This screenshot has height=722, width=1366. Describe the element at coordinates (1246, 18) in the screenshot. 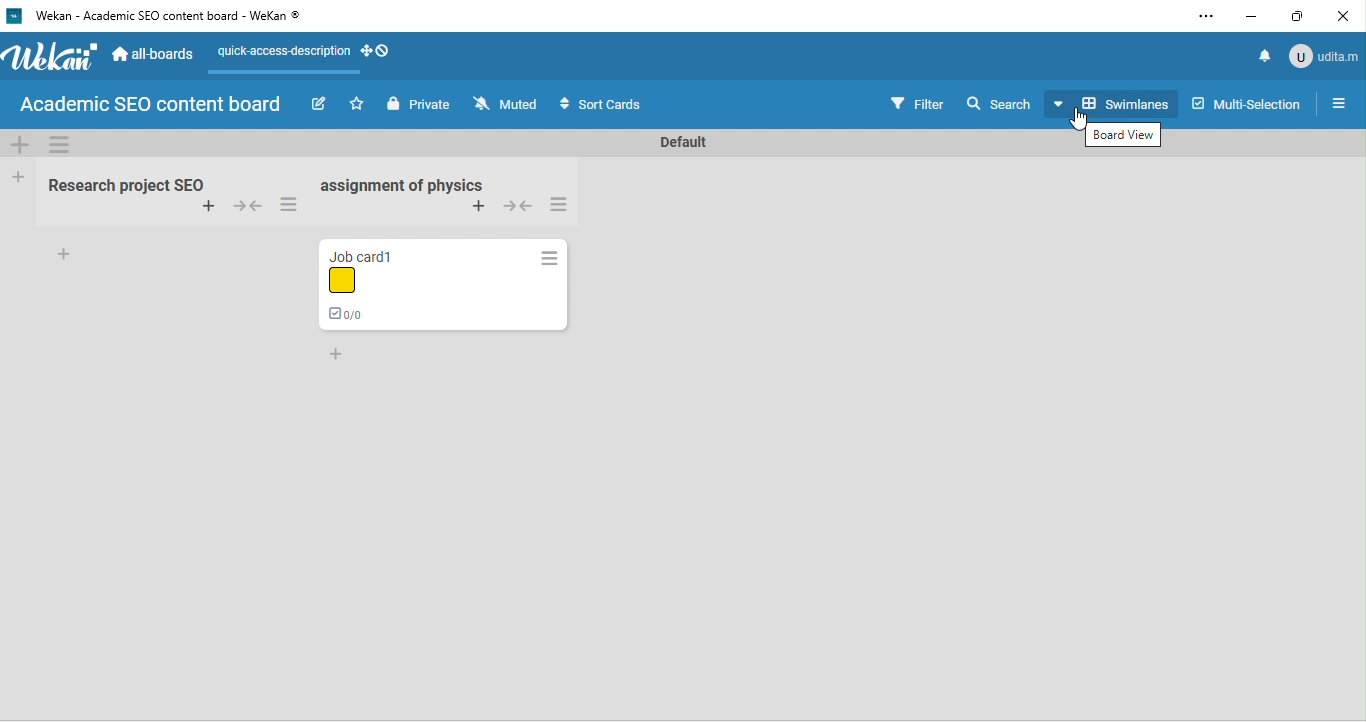

I see `minimize` at that location.